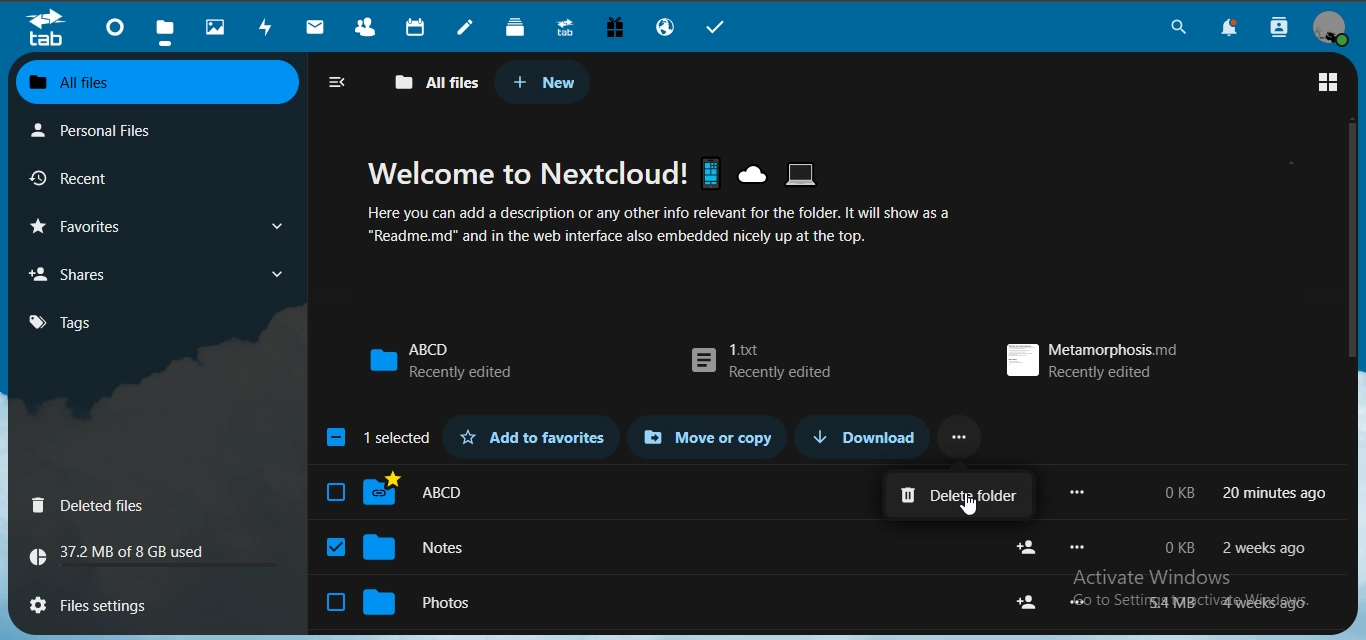  What do you see at coordinates (336, 81) in the screenshot?
I see `close navigation` at bounding box center [336, 81].